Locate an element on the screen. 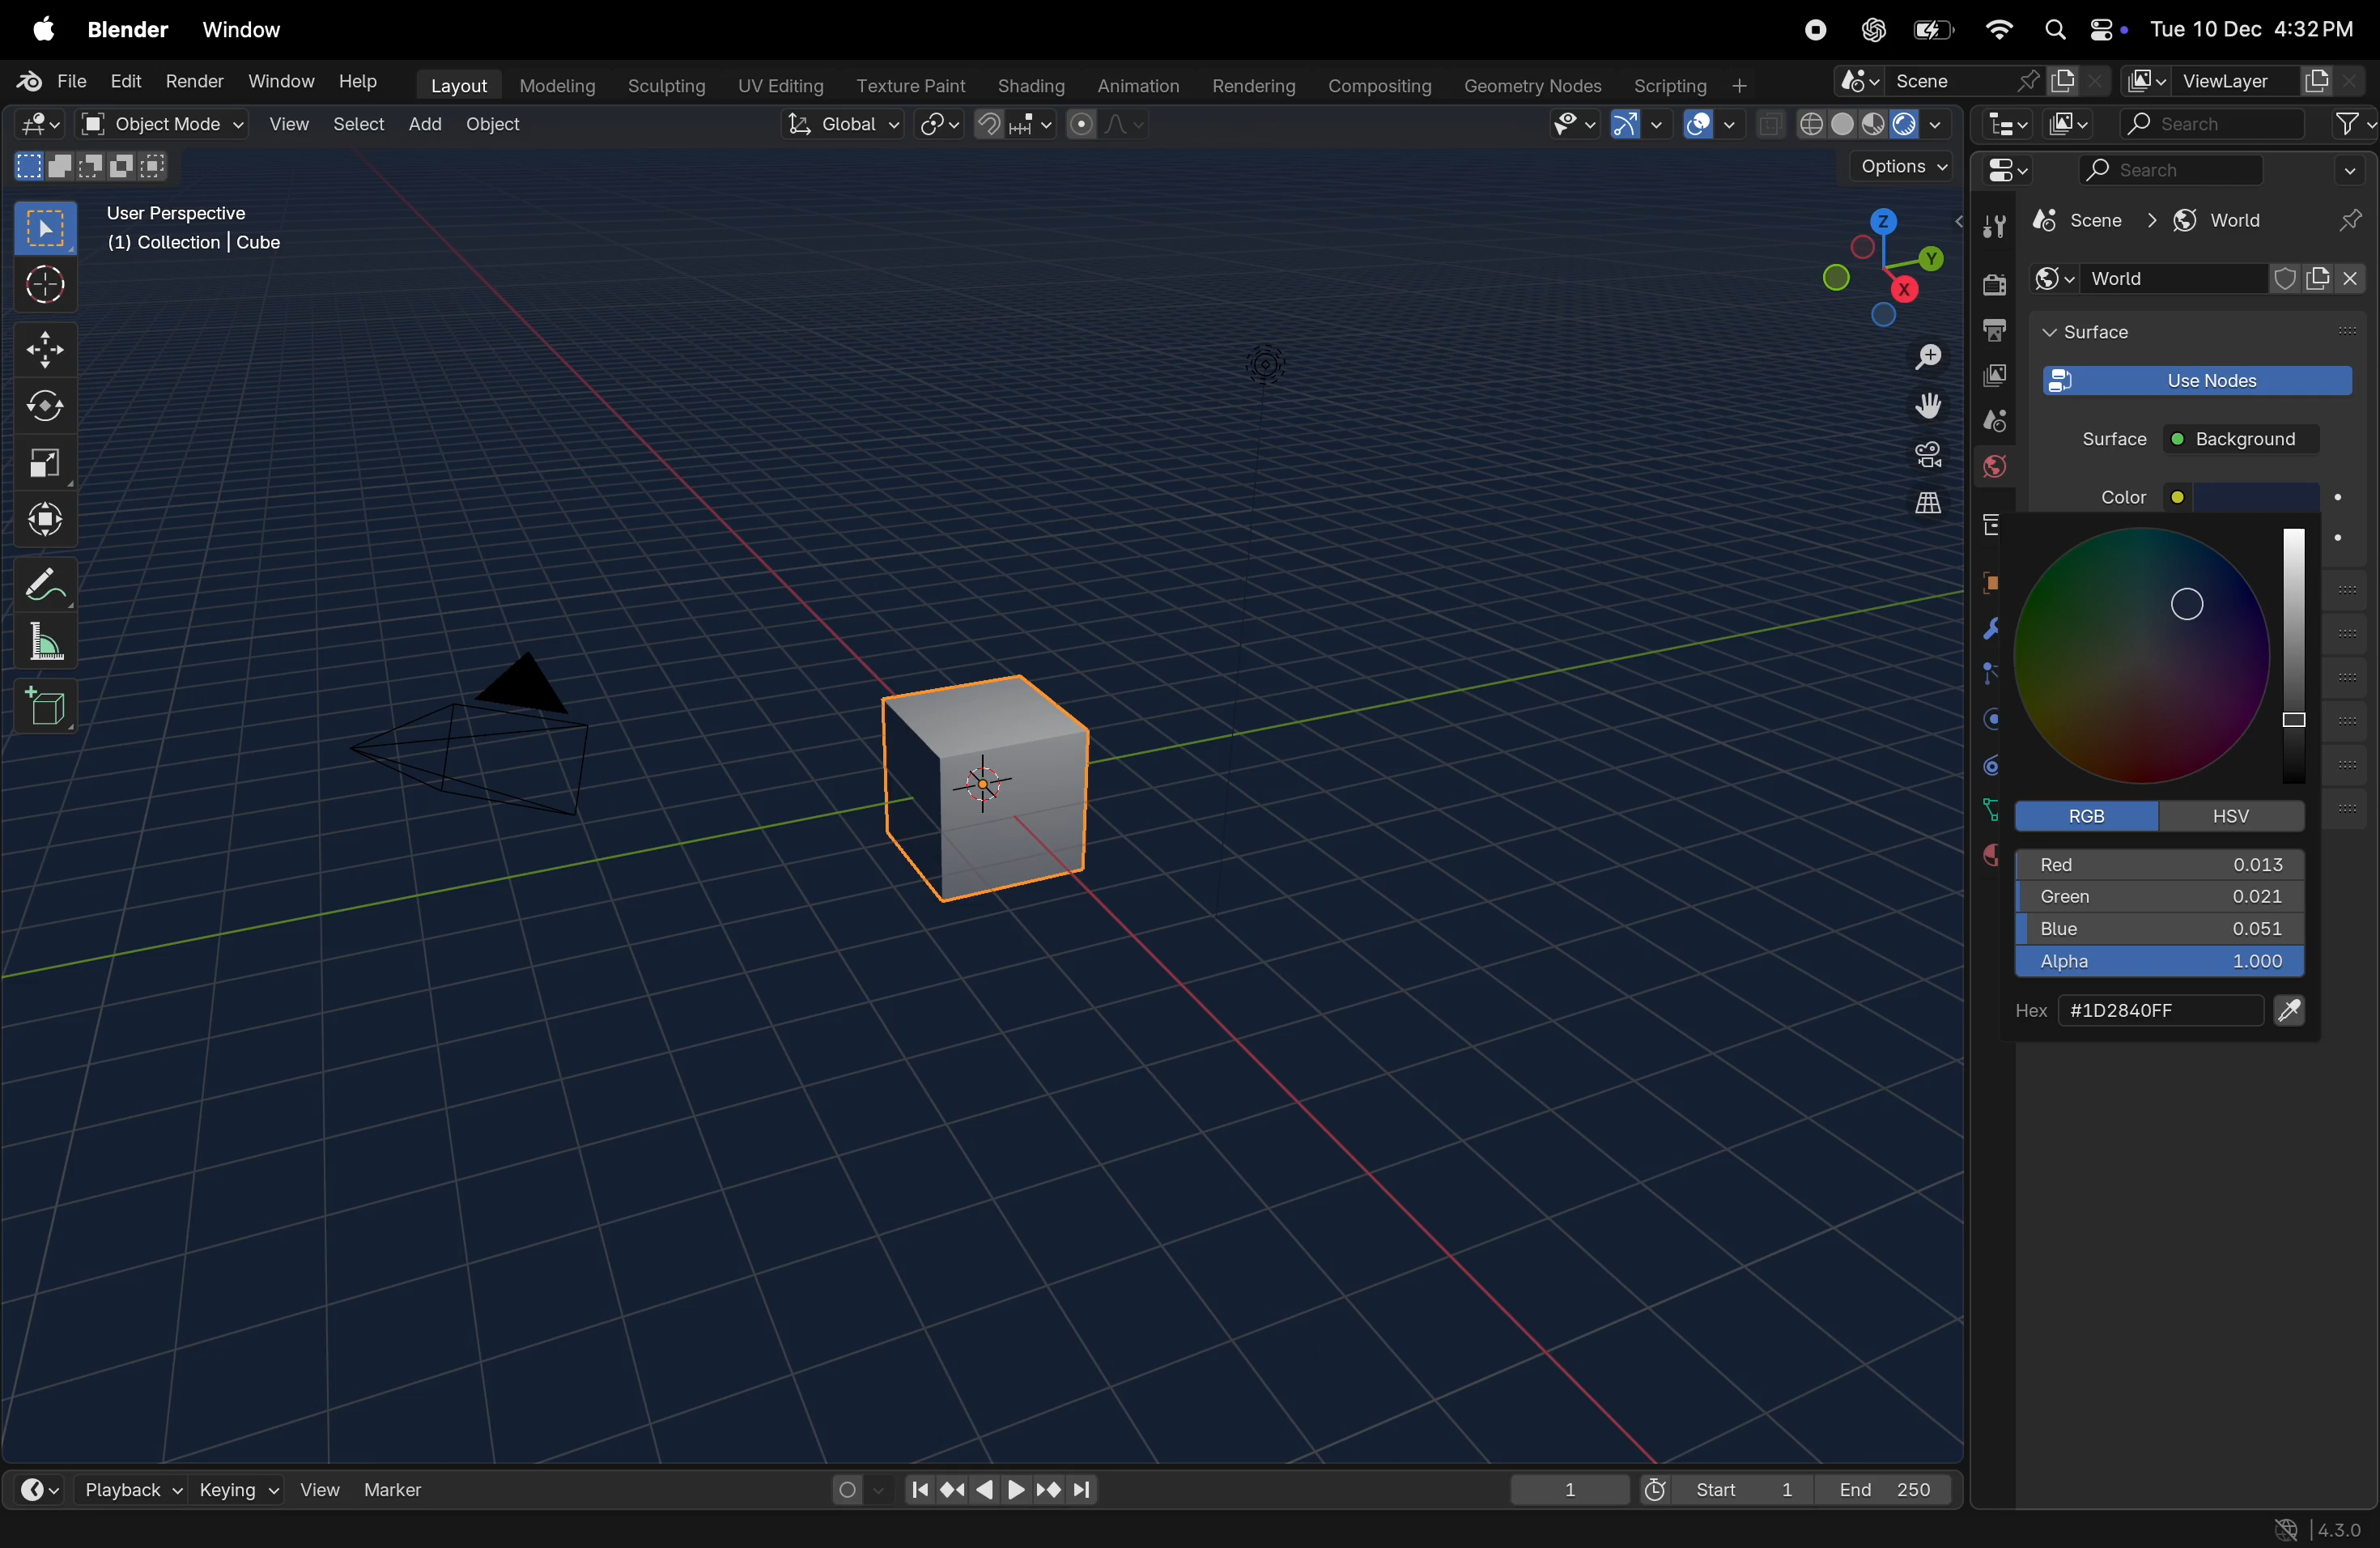 The width and height of the screenshot is (2380, 1548). Help is located at coordinates (358, 77).